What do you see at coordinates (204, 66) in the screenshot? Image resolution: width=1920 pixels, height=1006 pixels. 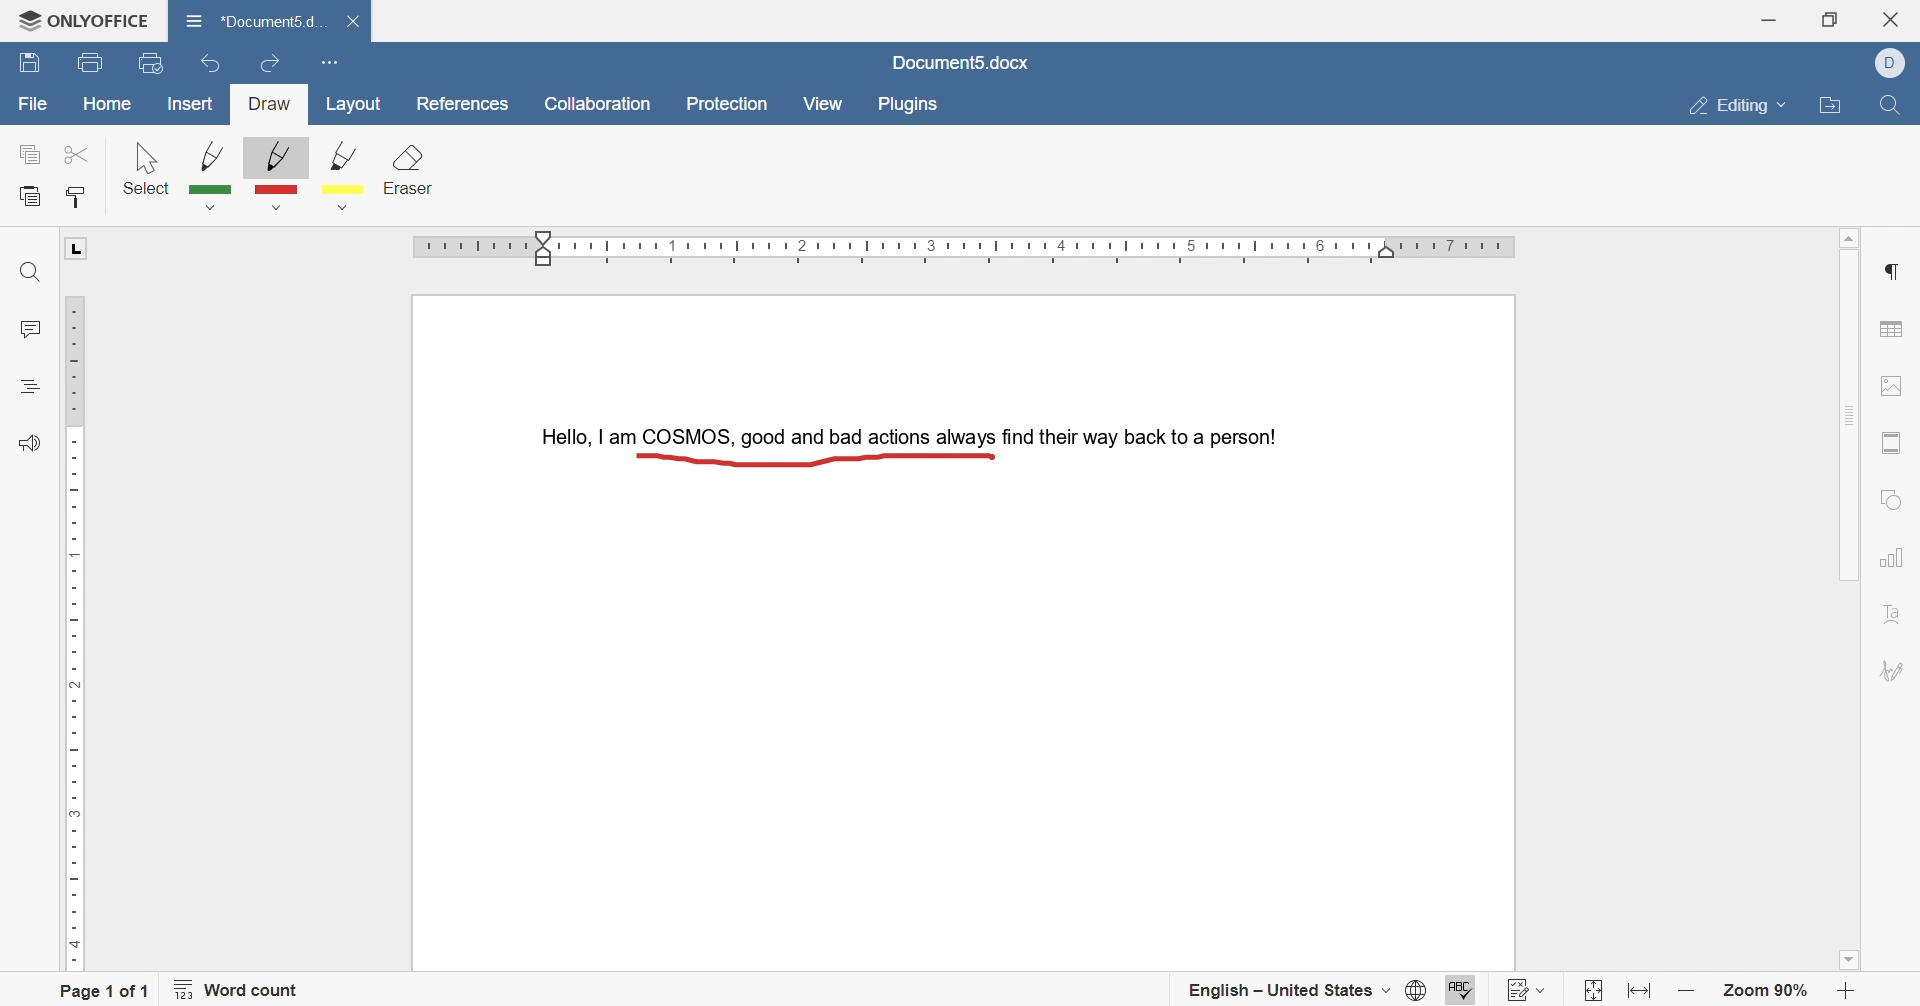 I see `undo` at bounding box center [204, 66].